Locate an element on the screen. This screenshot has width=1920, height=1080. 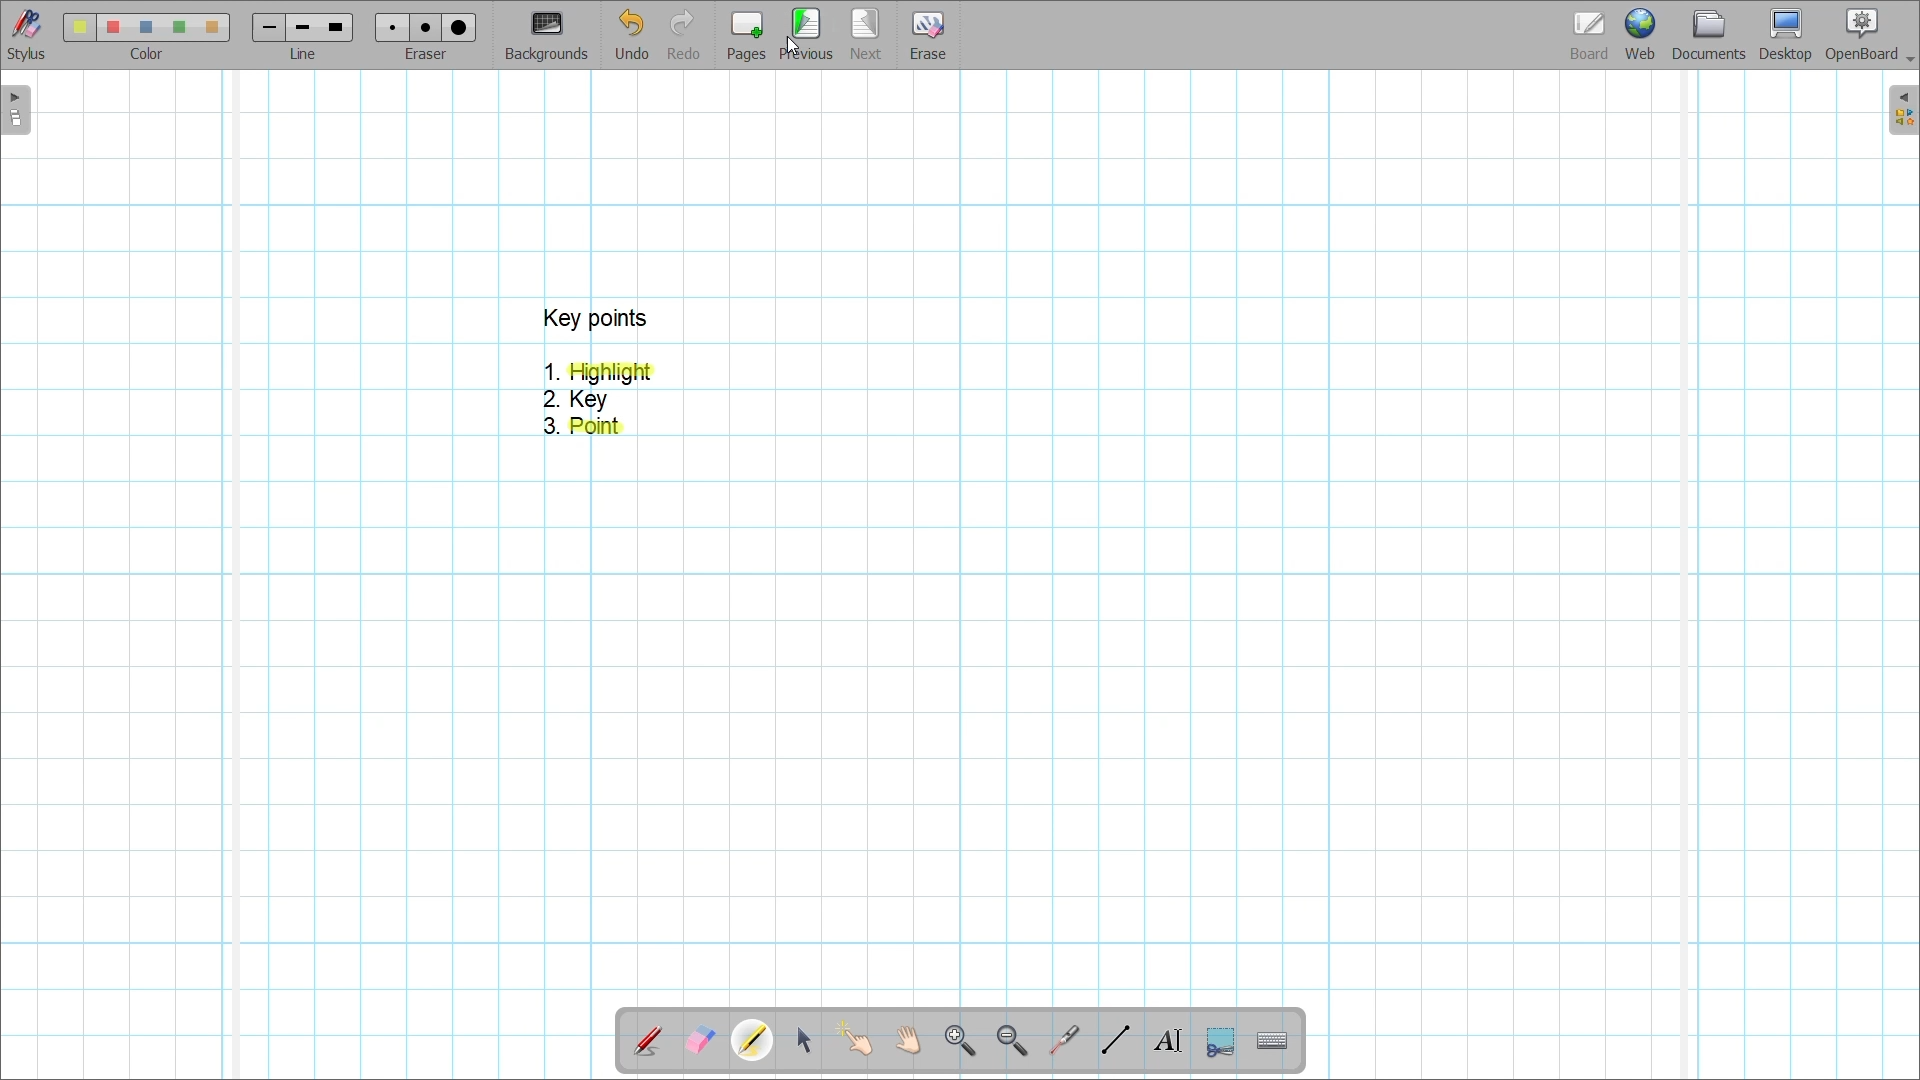
Use virtual laser is located at coordinates (1063, 1041).